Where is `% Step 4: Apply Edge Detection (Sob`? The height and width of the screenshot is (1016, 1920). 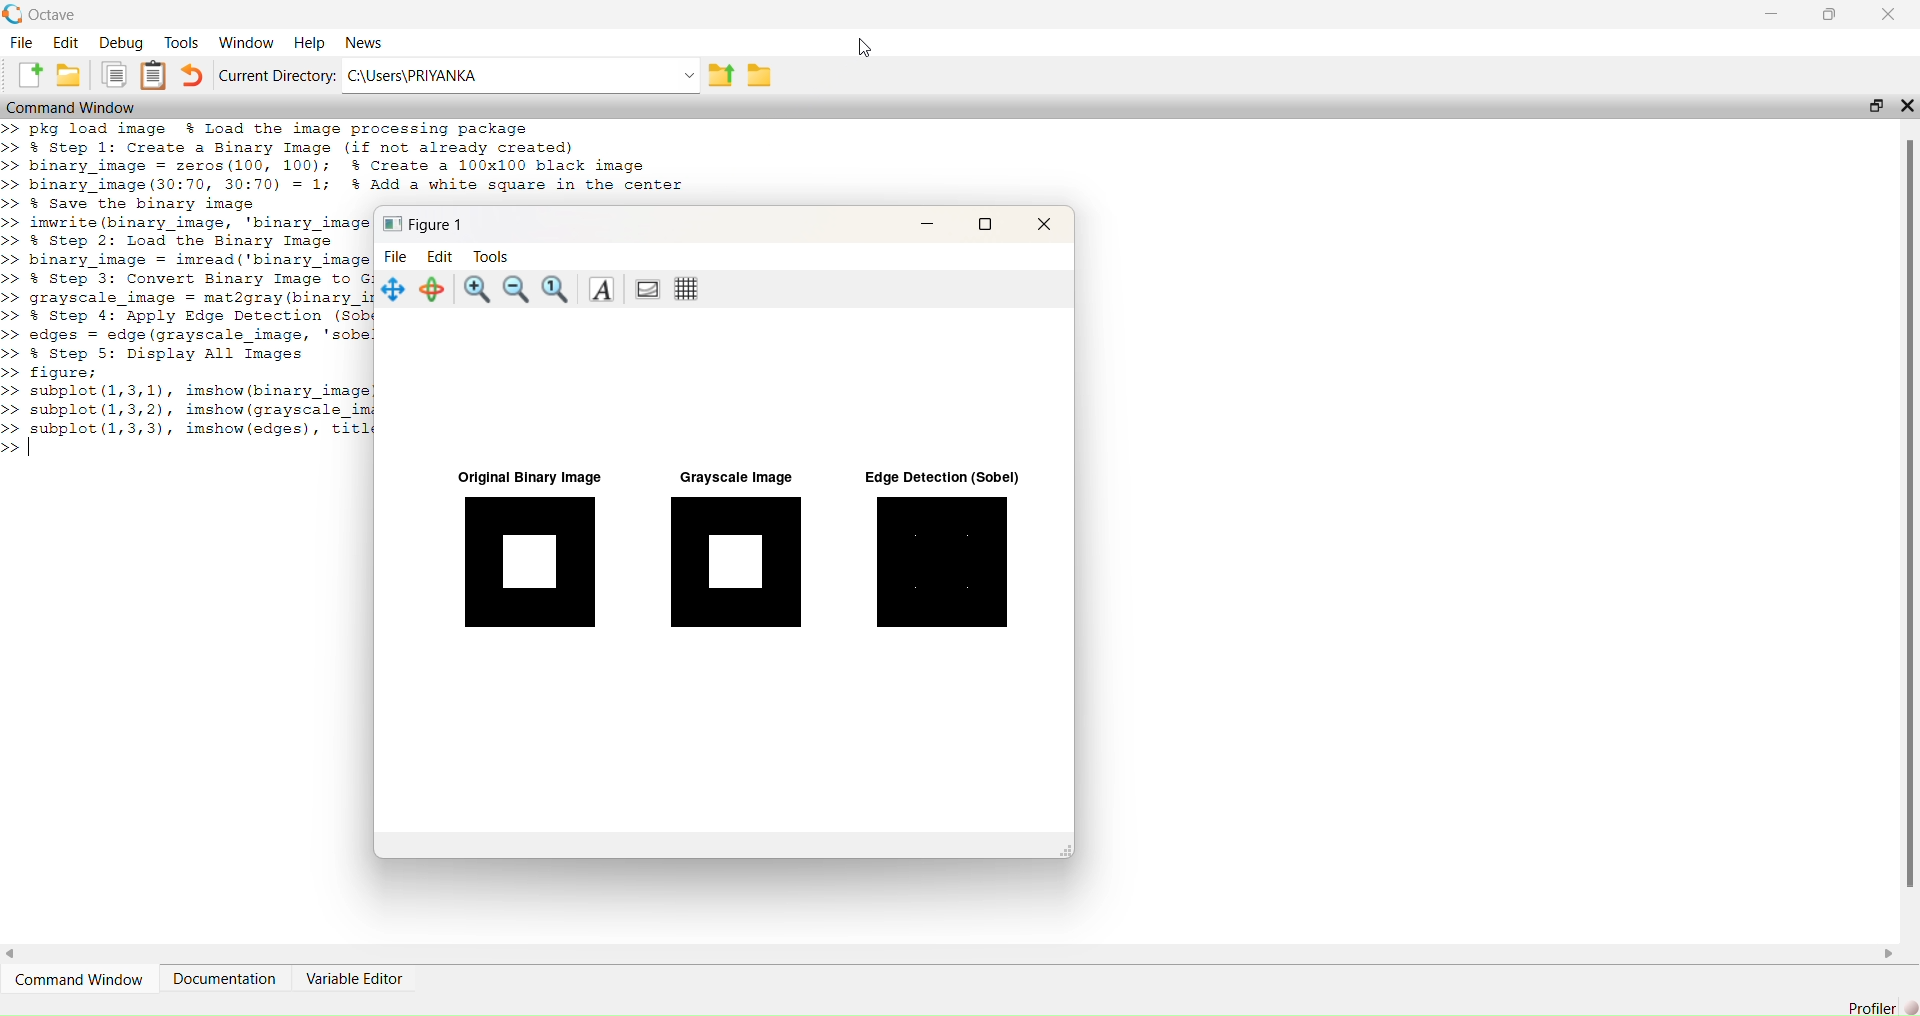 % Step 4: Apply Edge Detection (Sob is located at coordinates (202, 317).